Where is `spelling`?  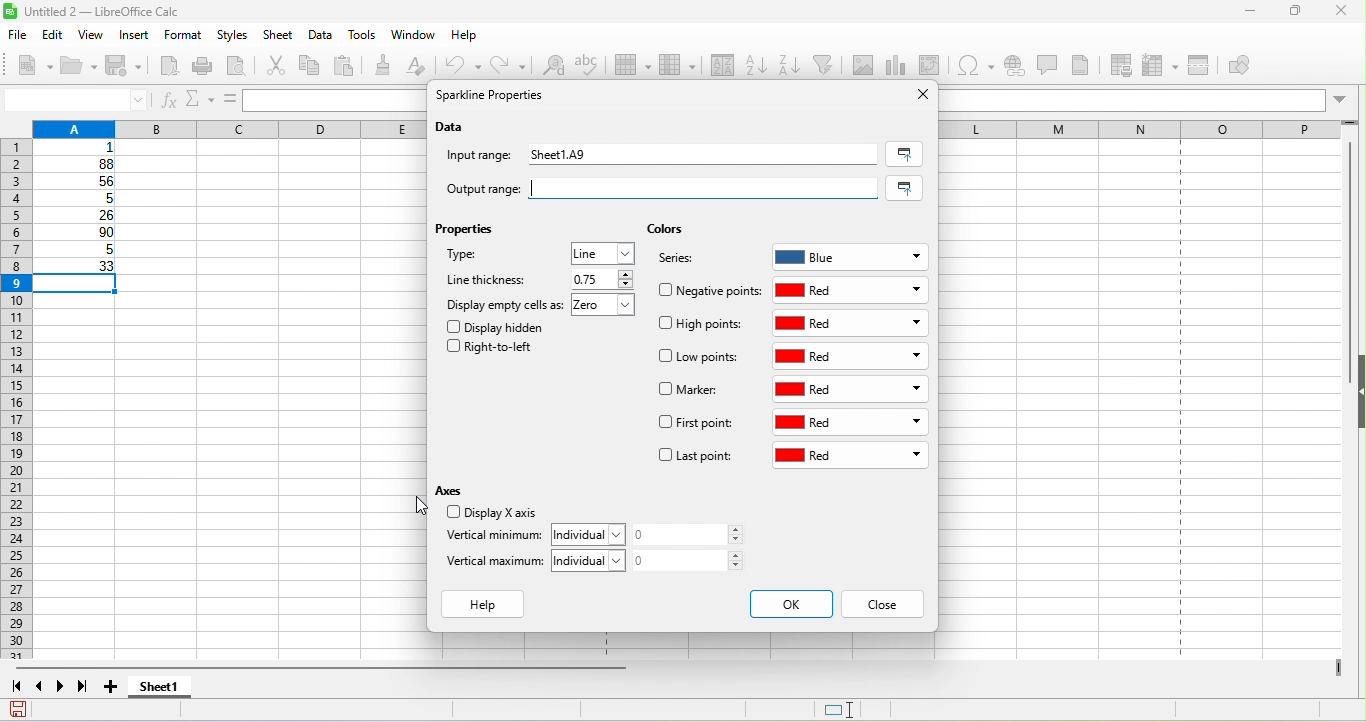 spelling is located at coordinates (594, 70).